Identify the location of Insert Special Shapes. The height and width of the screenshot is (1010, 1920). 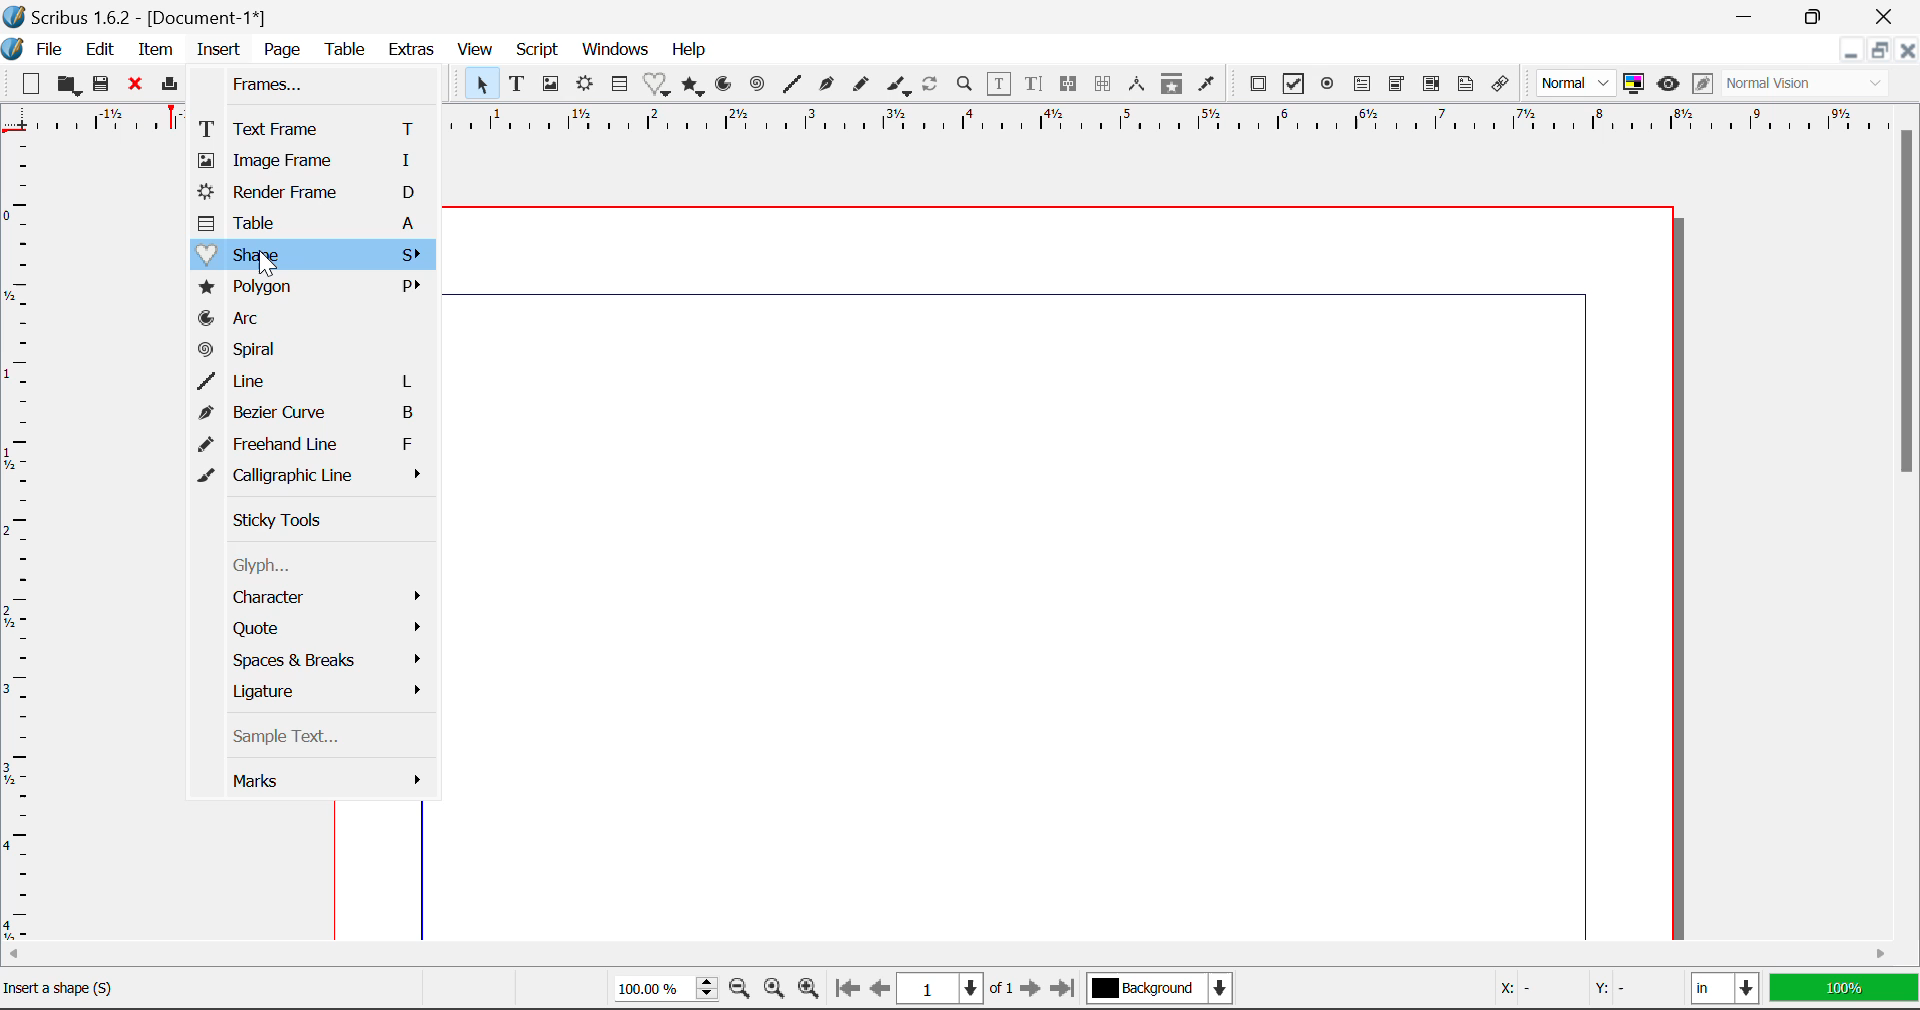
(658, 86).